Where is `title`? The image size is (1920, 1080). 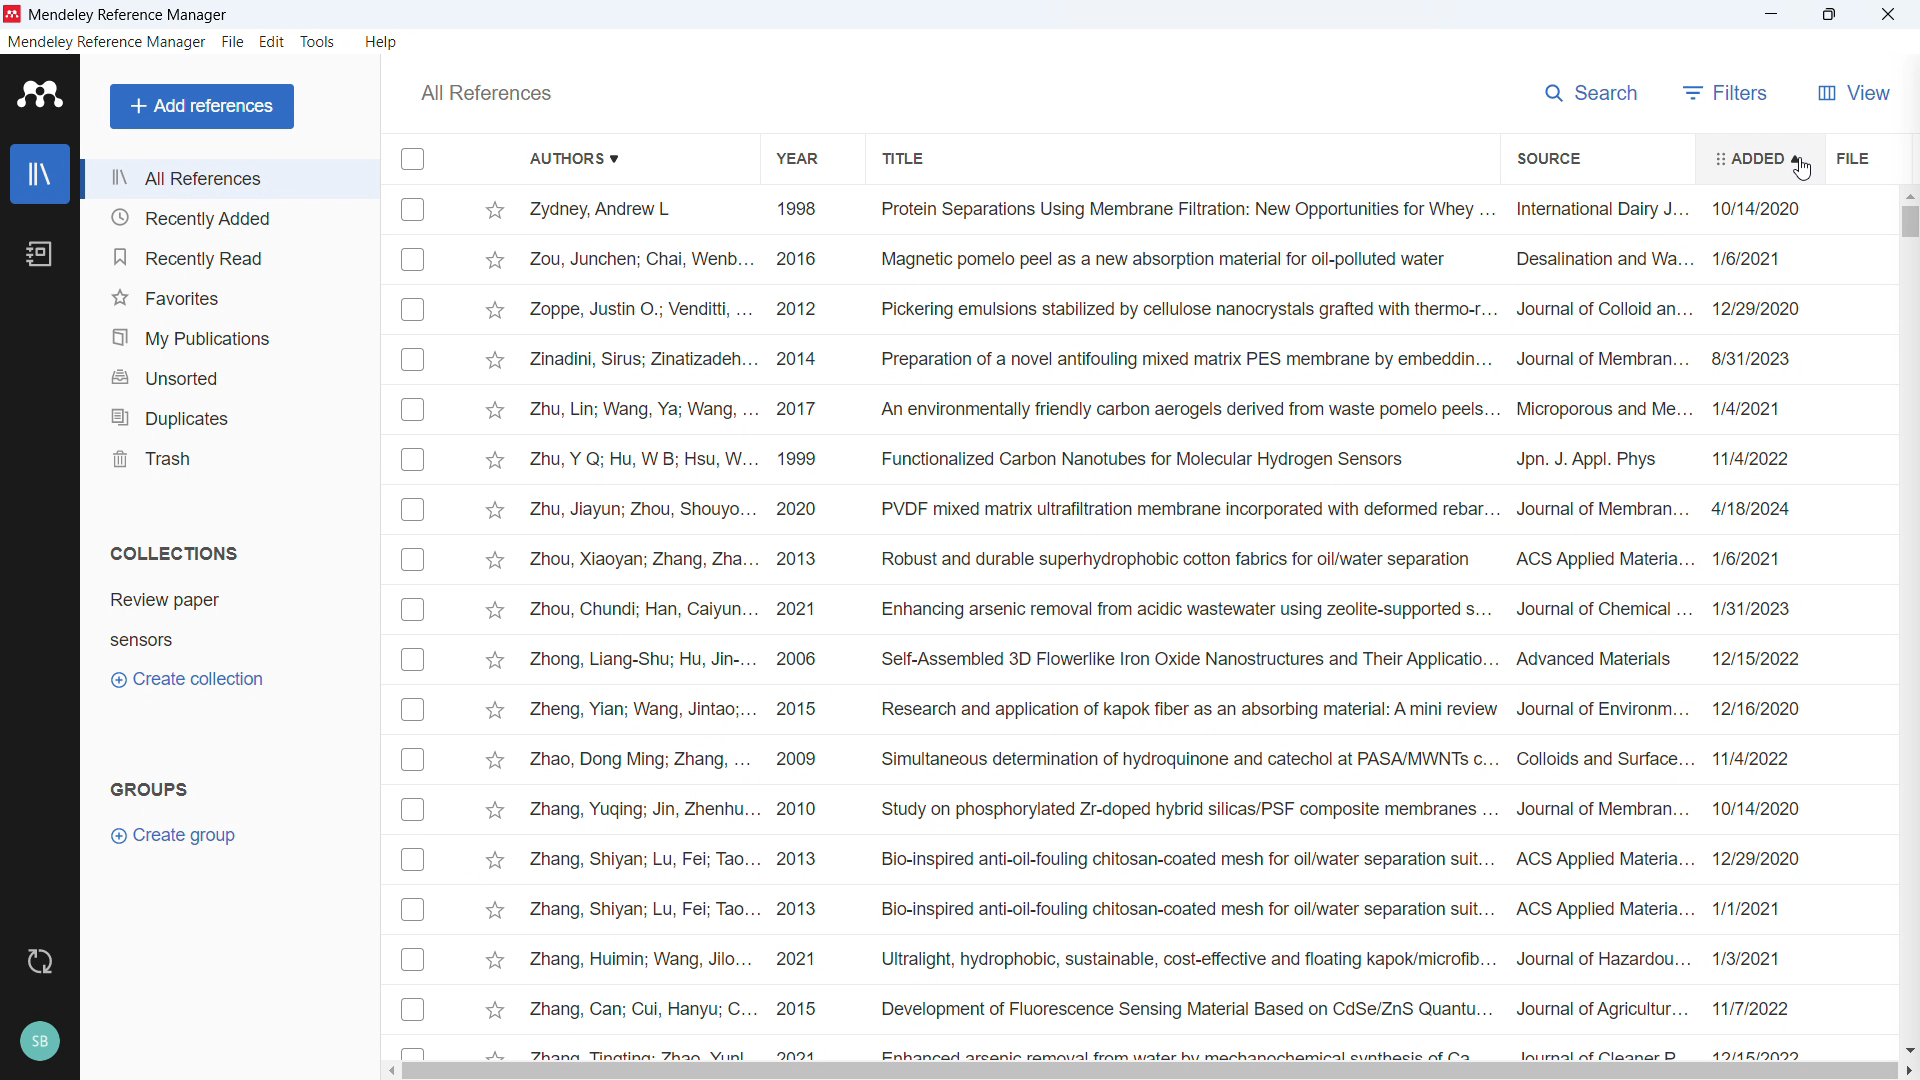
title is located at coordinates (131, 14).